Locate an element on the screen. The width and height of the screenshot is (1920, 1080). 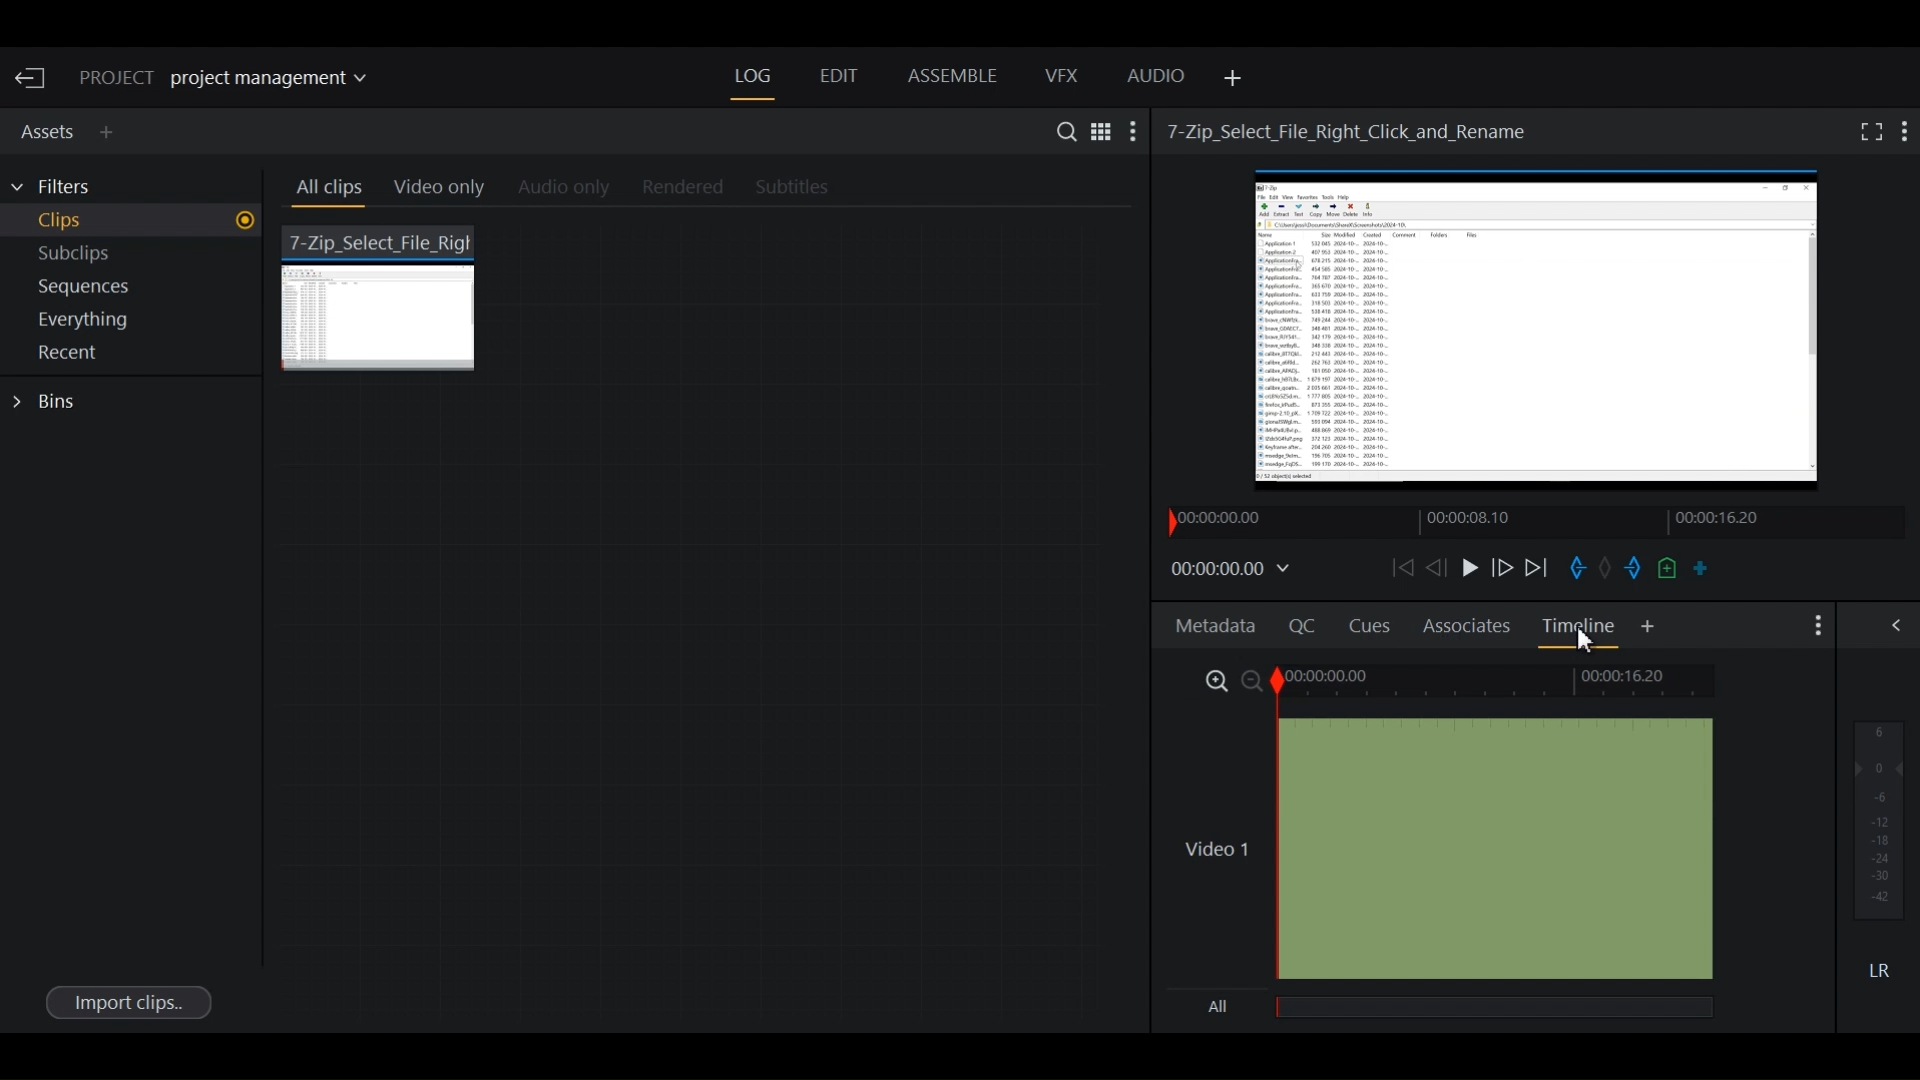
Audio output levels is located at coordinates (1879, 819).